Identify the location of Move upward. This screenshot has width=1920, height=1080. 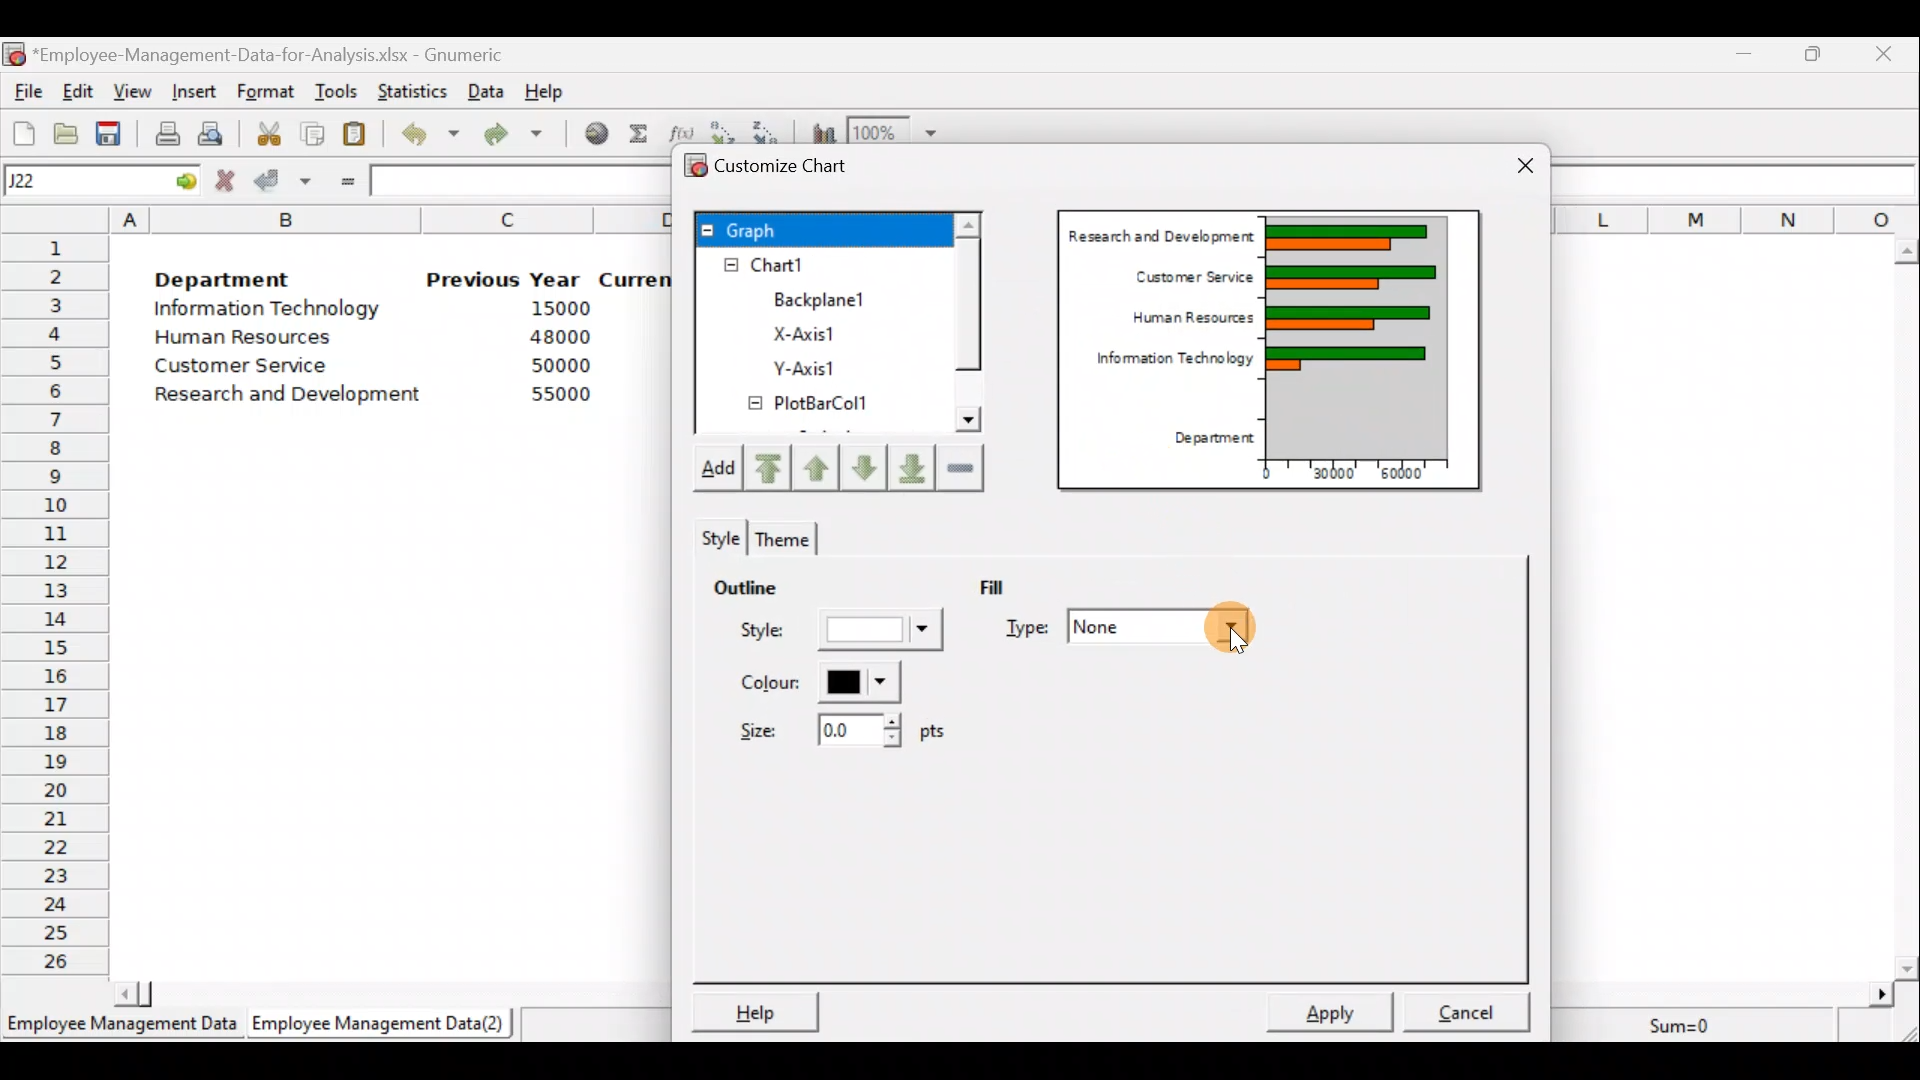
(774, 467).